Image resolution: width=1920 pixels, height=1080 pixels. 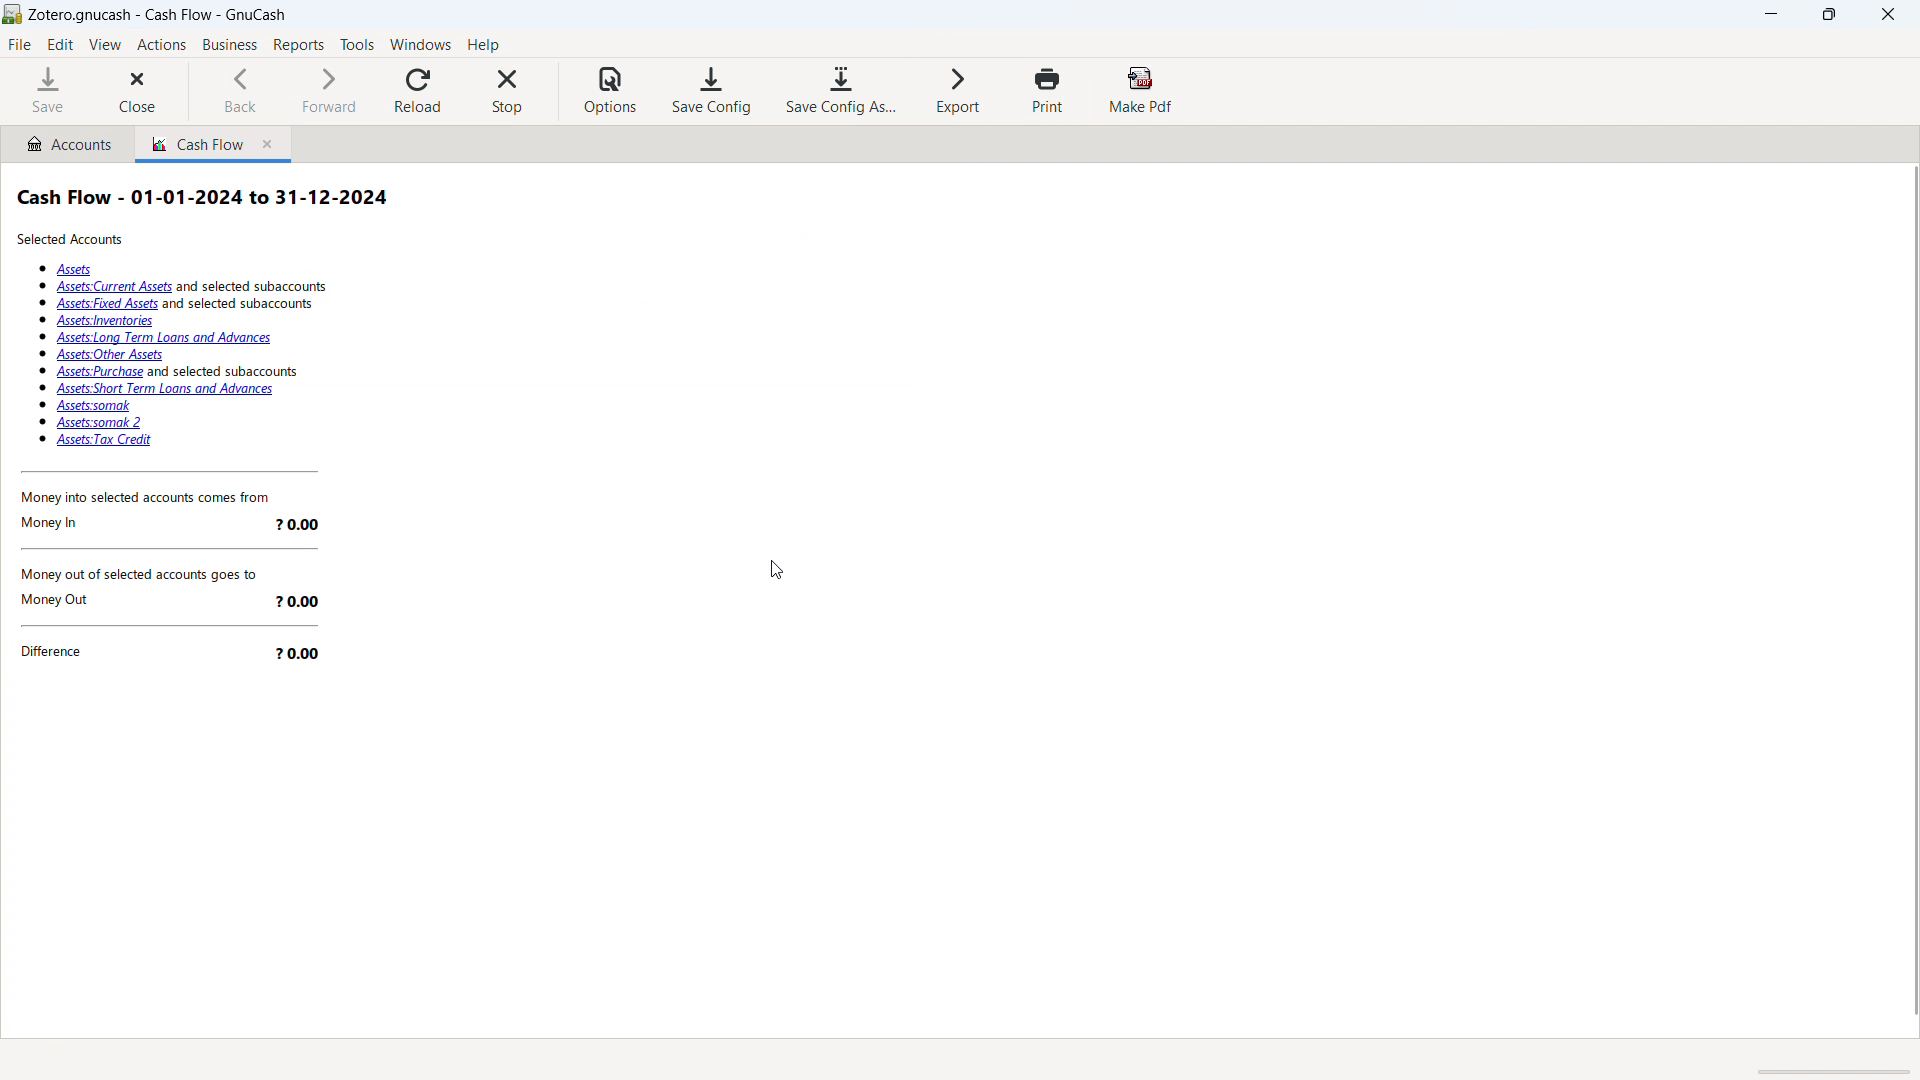 What do you see at coordinates (192, 304) in the screenshot?
I see `Assets: fixed Assets` at bounding box center [192, 304].